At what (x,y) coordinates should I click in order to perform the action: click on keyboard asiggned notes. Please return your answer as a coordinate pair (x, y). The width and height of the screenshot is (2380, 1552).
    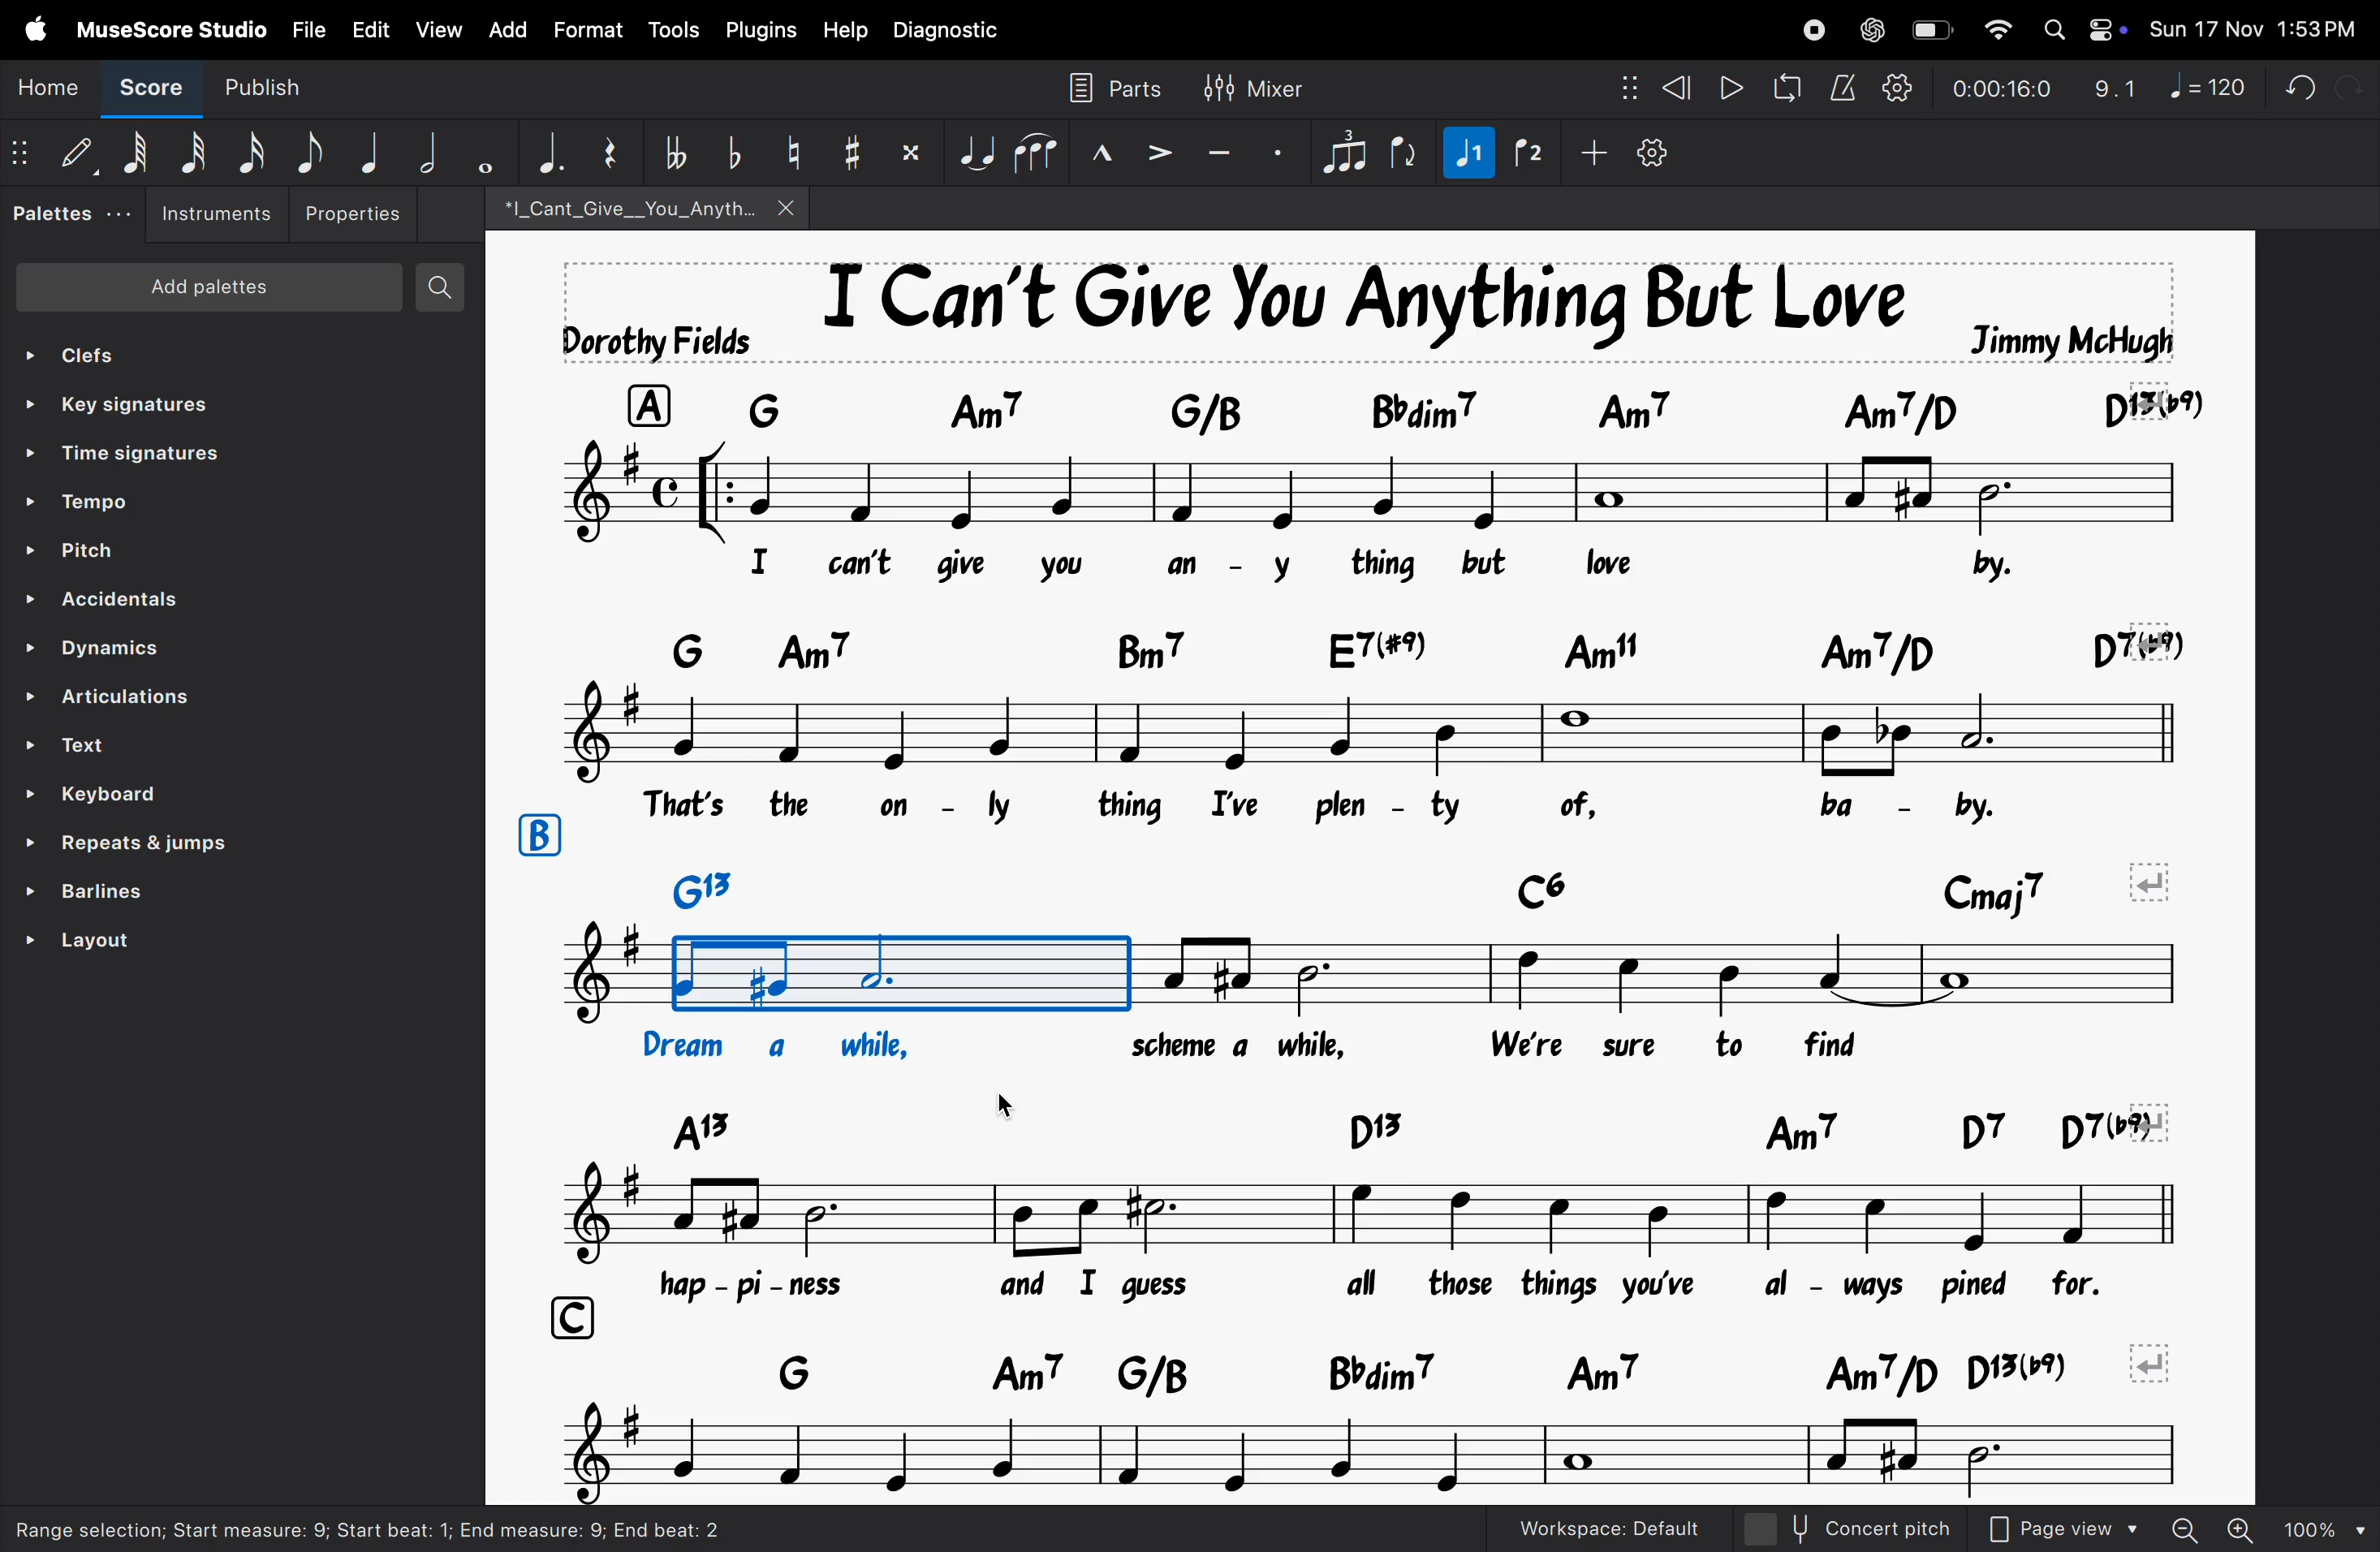
    Looking at the image, I should click on (1400, 407).